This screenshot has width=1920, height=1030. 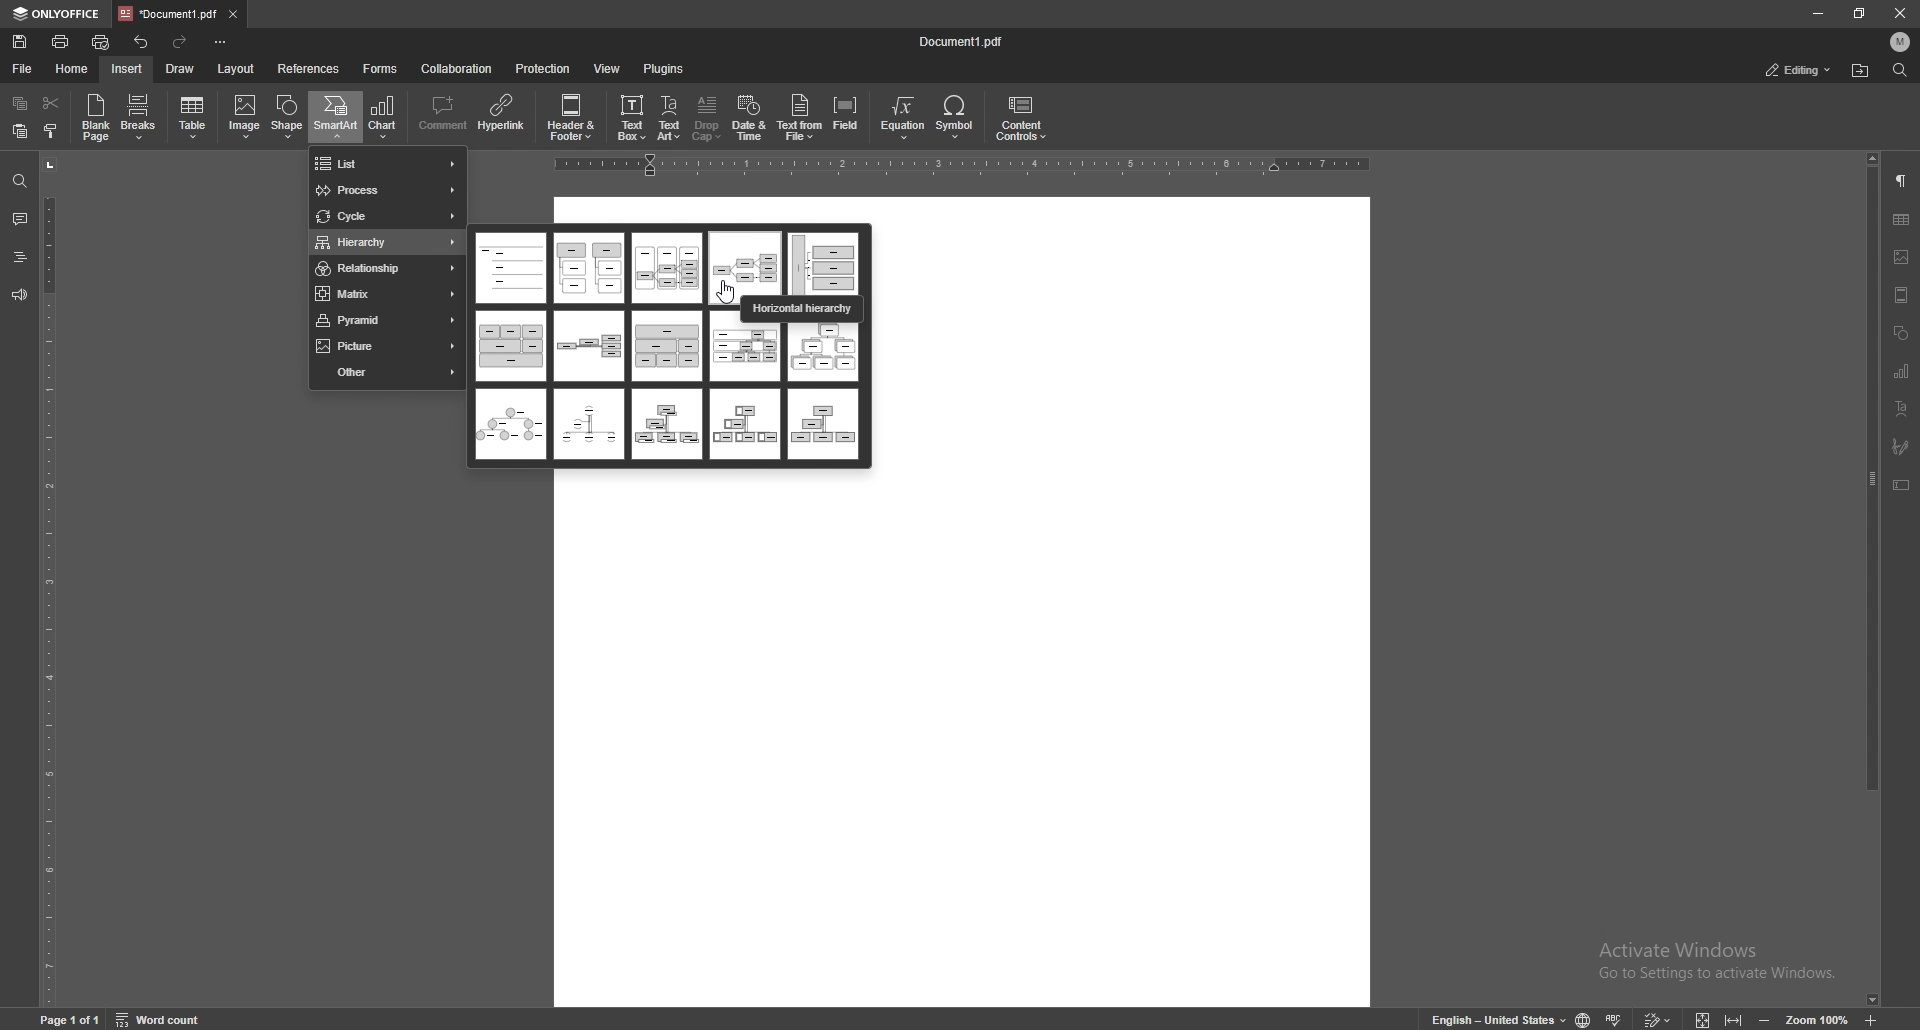 I want to click on layout, so click(x=237, y=69).